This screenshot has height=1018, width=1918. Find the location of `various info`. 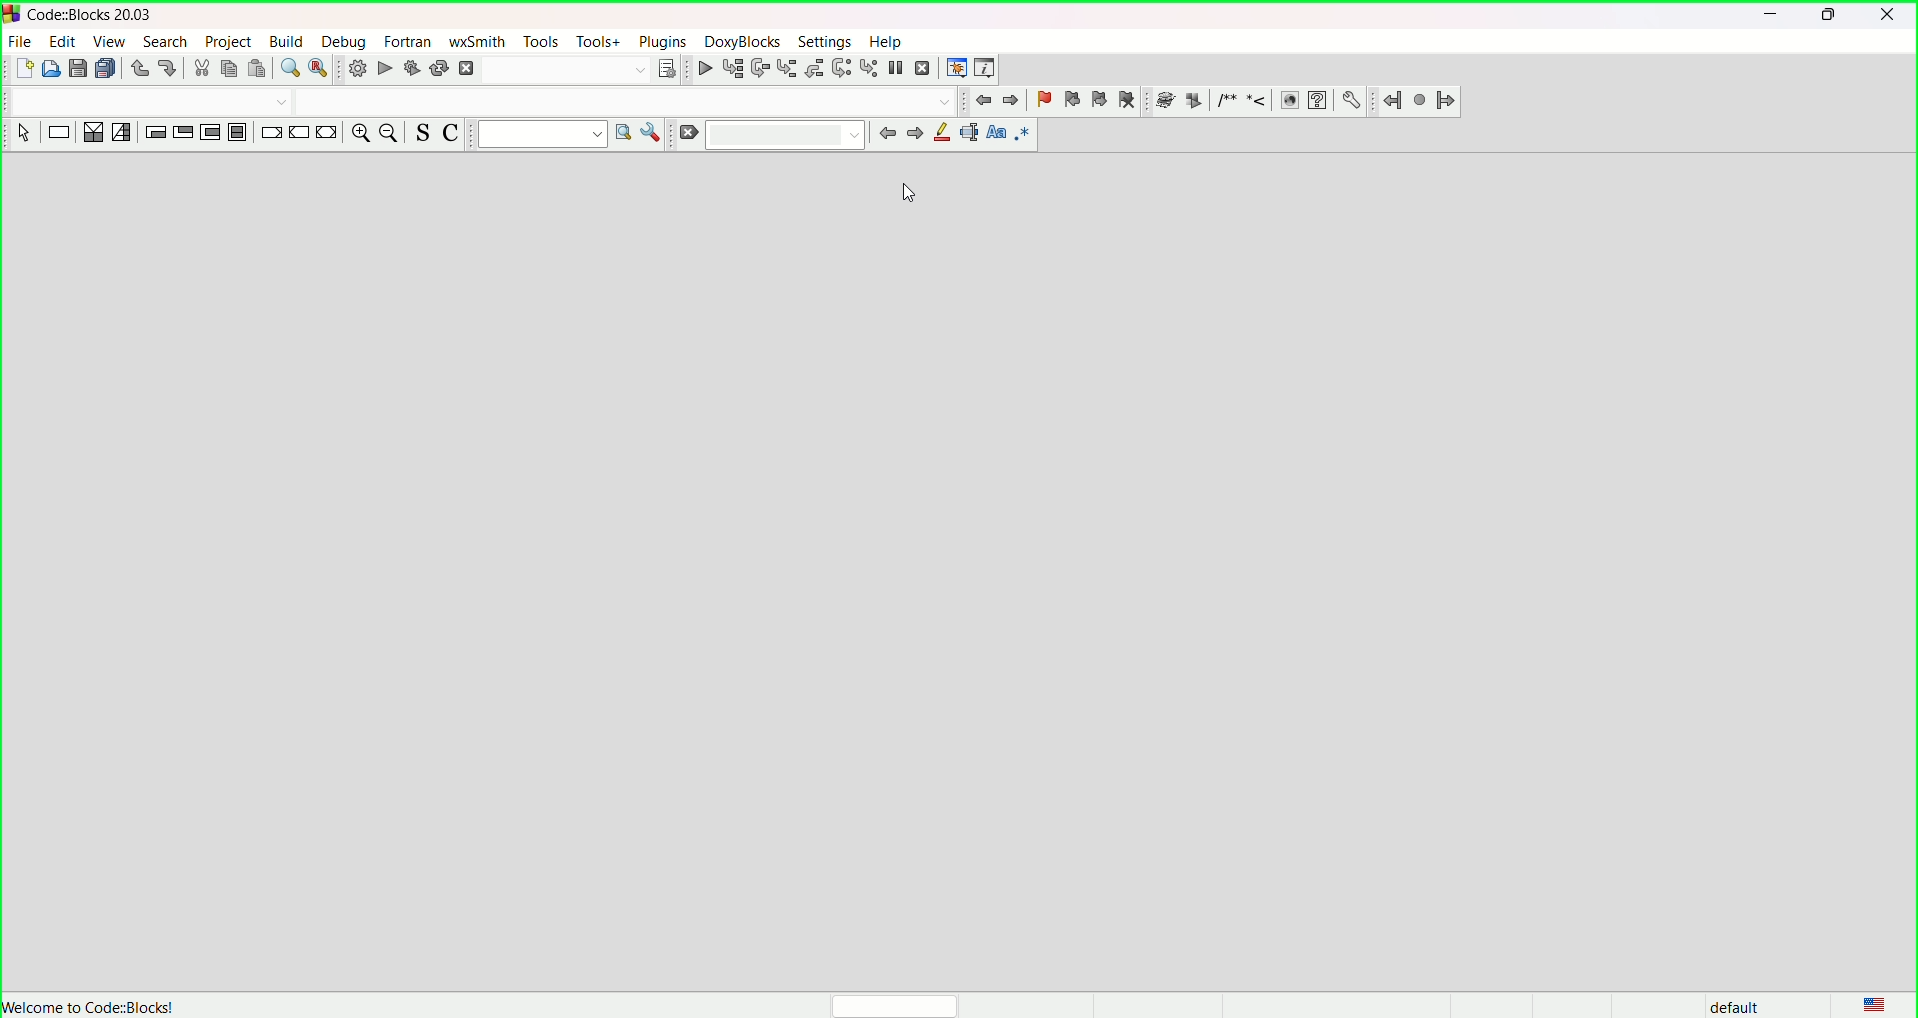

various info is located at coordinates (990, 68).